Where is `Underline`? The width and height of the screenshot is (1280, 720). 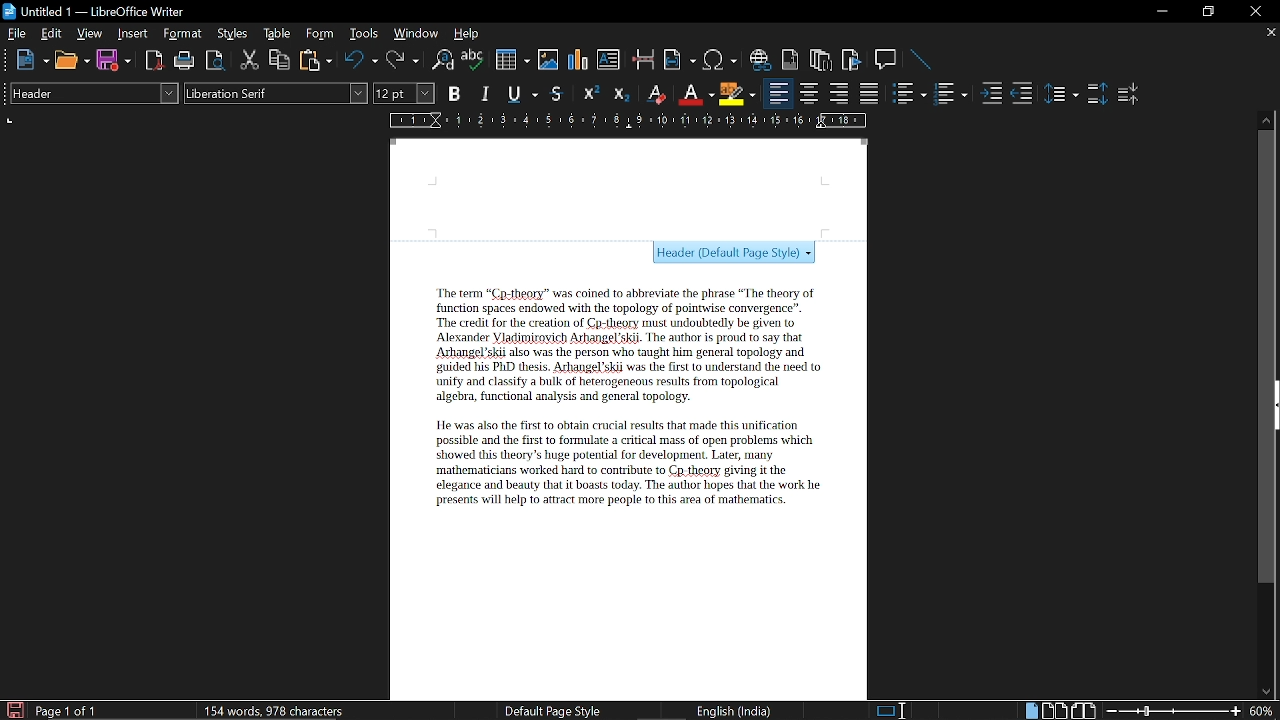 Underline is located at coordinates (524, 95).